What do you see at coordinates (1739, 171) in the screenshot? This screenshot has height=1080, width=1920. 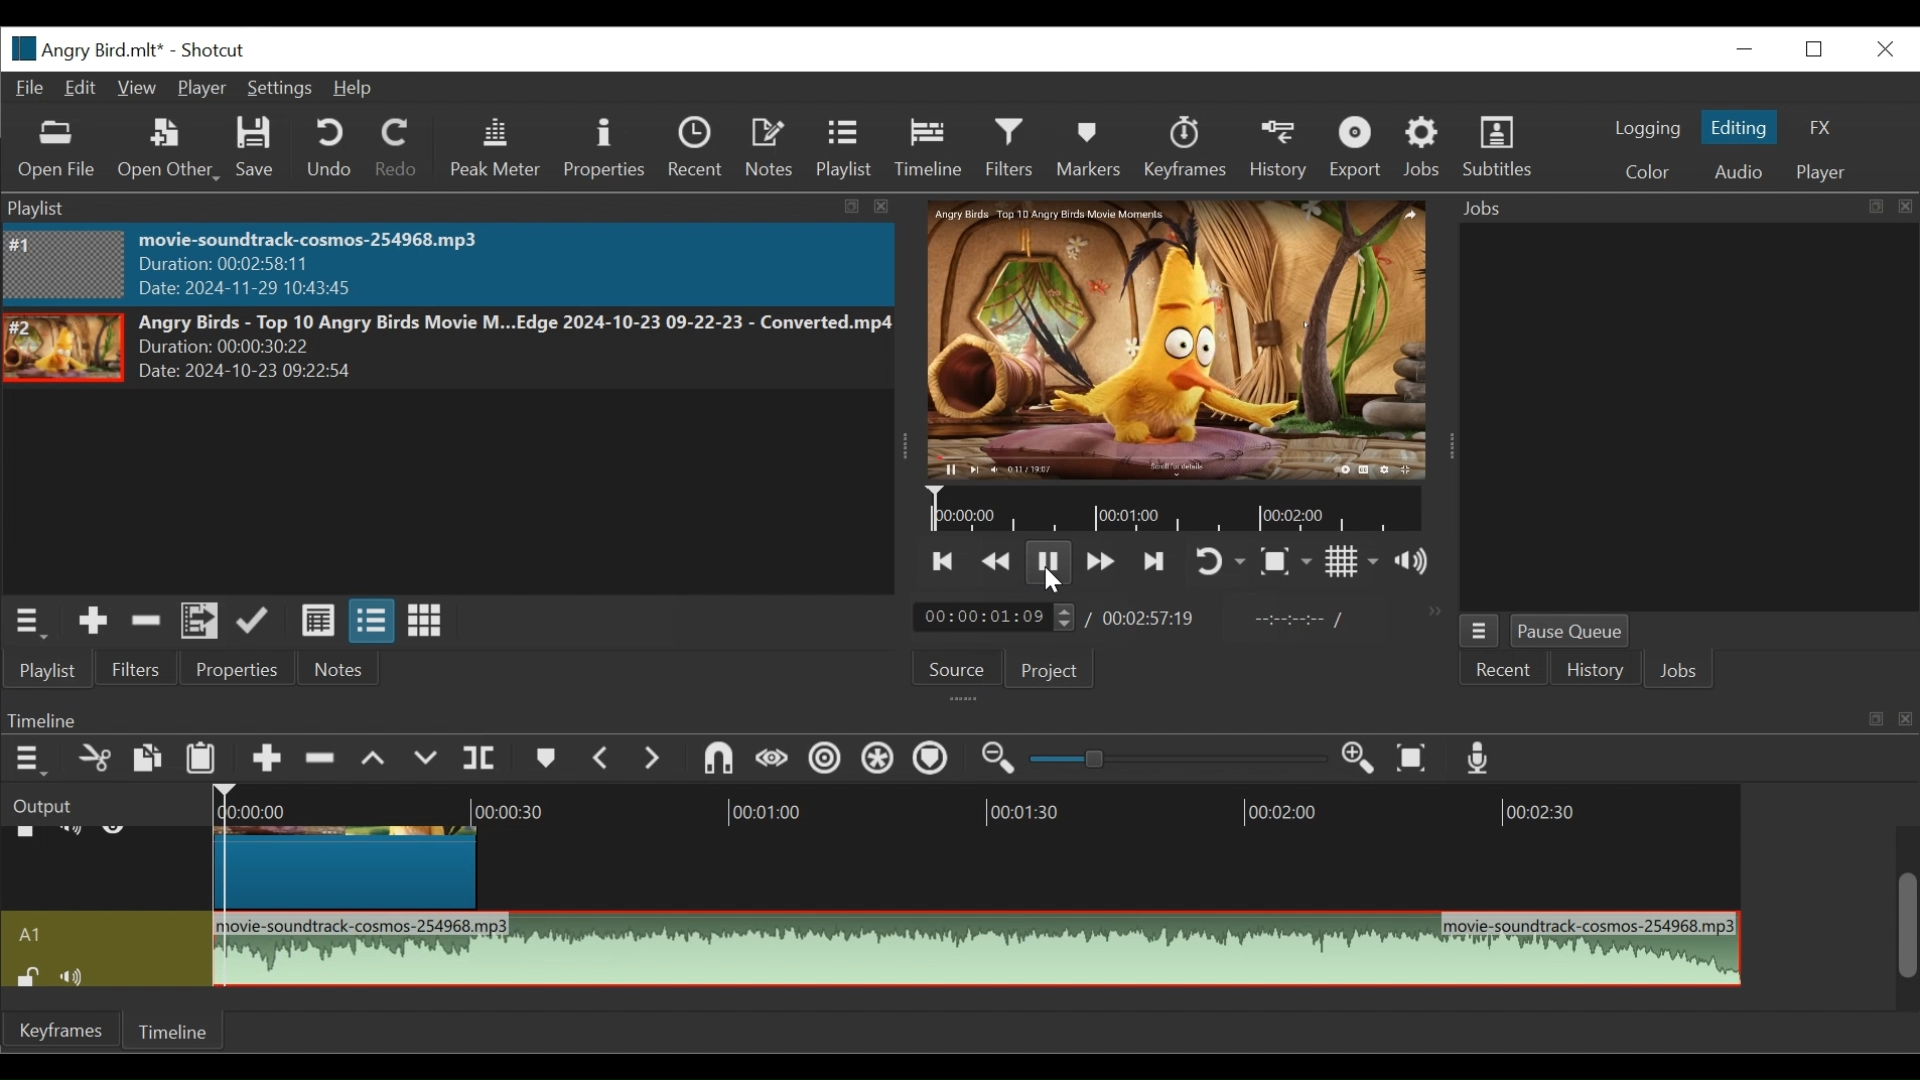 I see `Audio` at bounding box center [1739, 171].